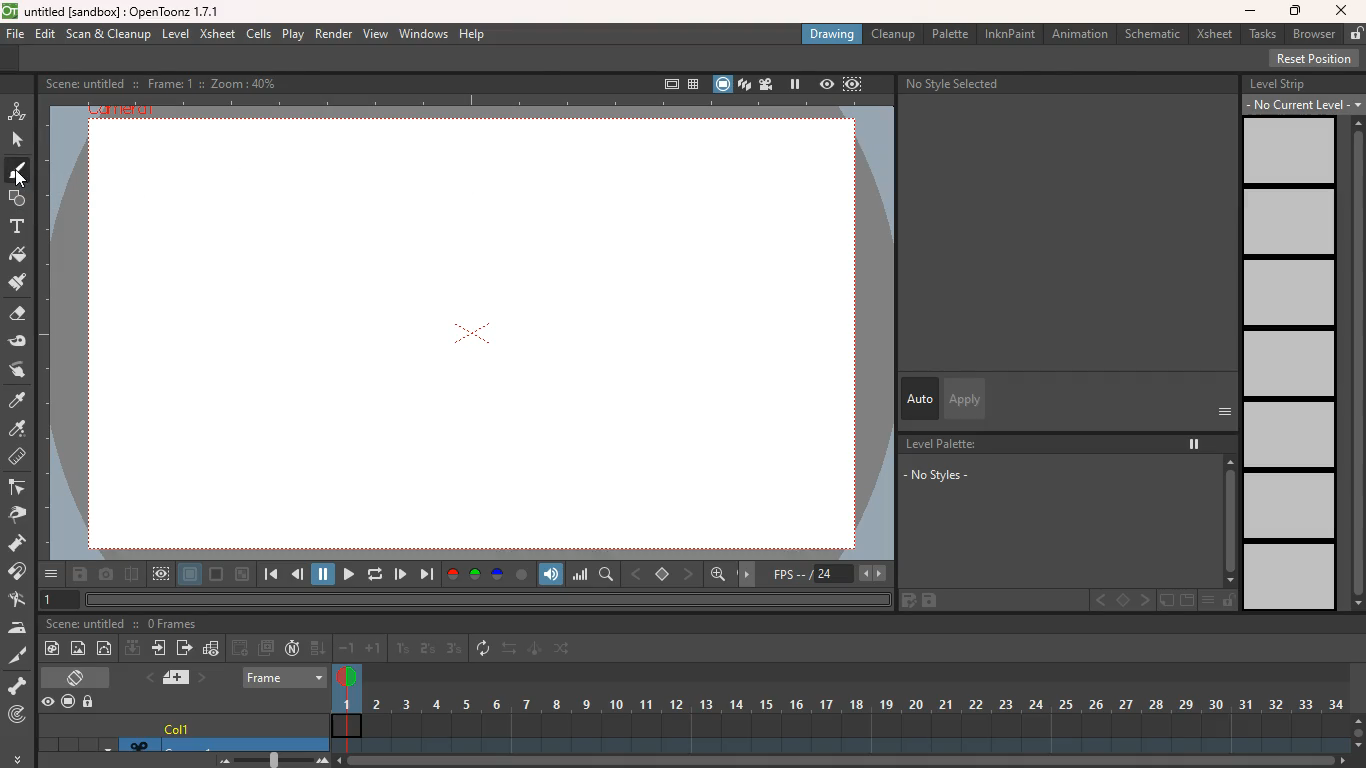  Describe the element at coordinates (1316, 59) in the screenshot. I see `reset position` at that location.